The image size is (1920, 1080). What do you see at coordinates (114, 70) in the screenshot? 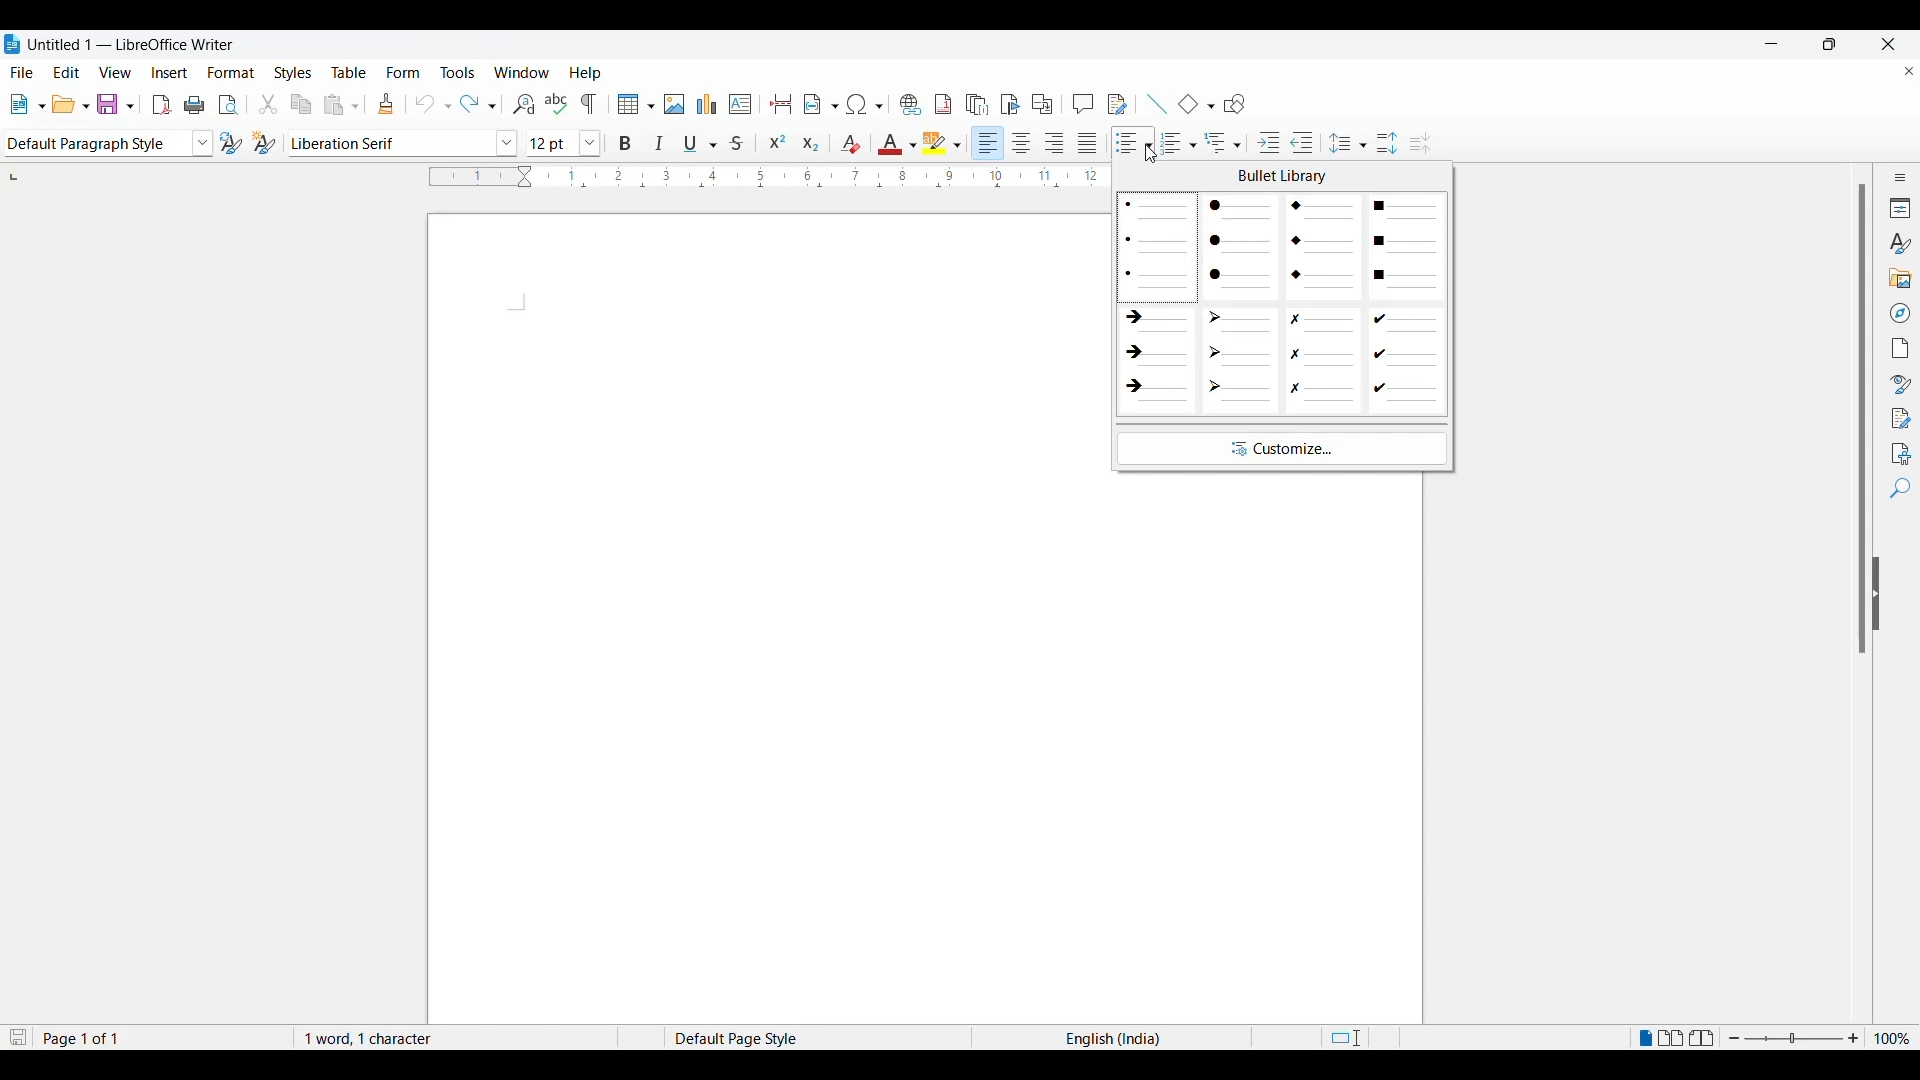
I see `View` at bounding box center [114, 70].